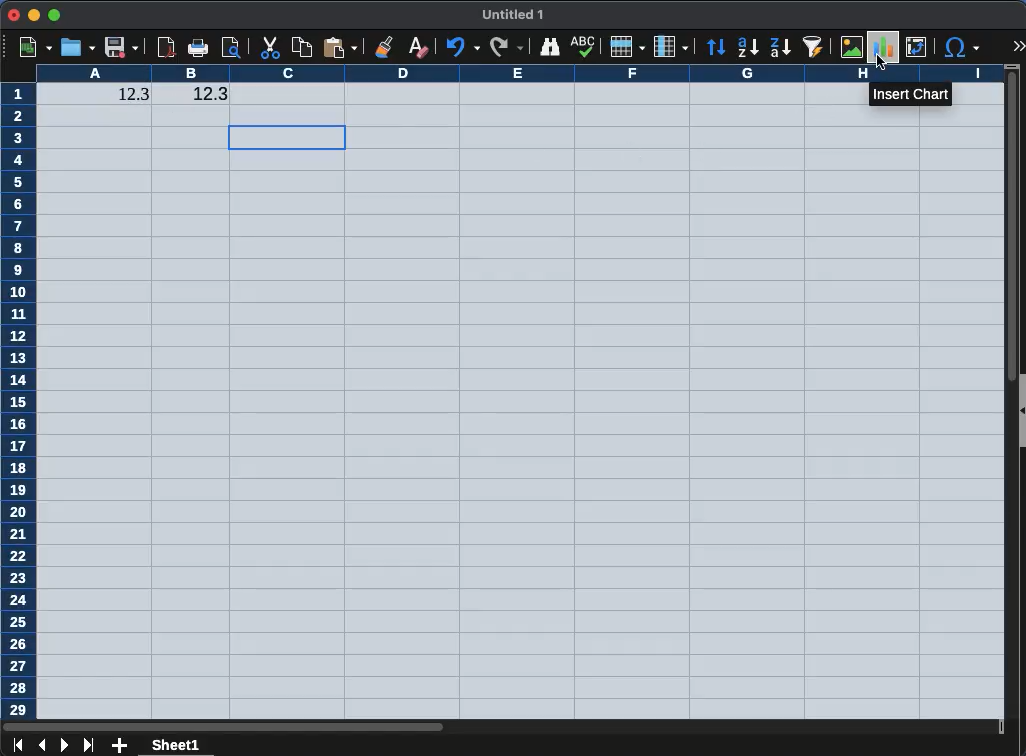 Image resolution: width=1026 pixels, height=756 pixels. I want to click on previous sheet, so click(41, 745).